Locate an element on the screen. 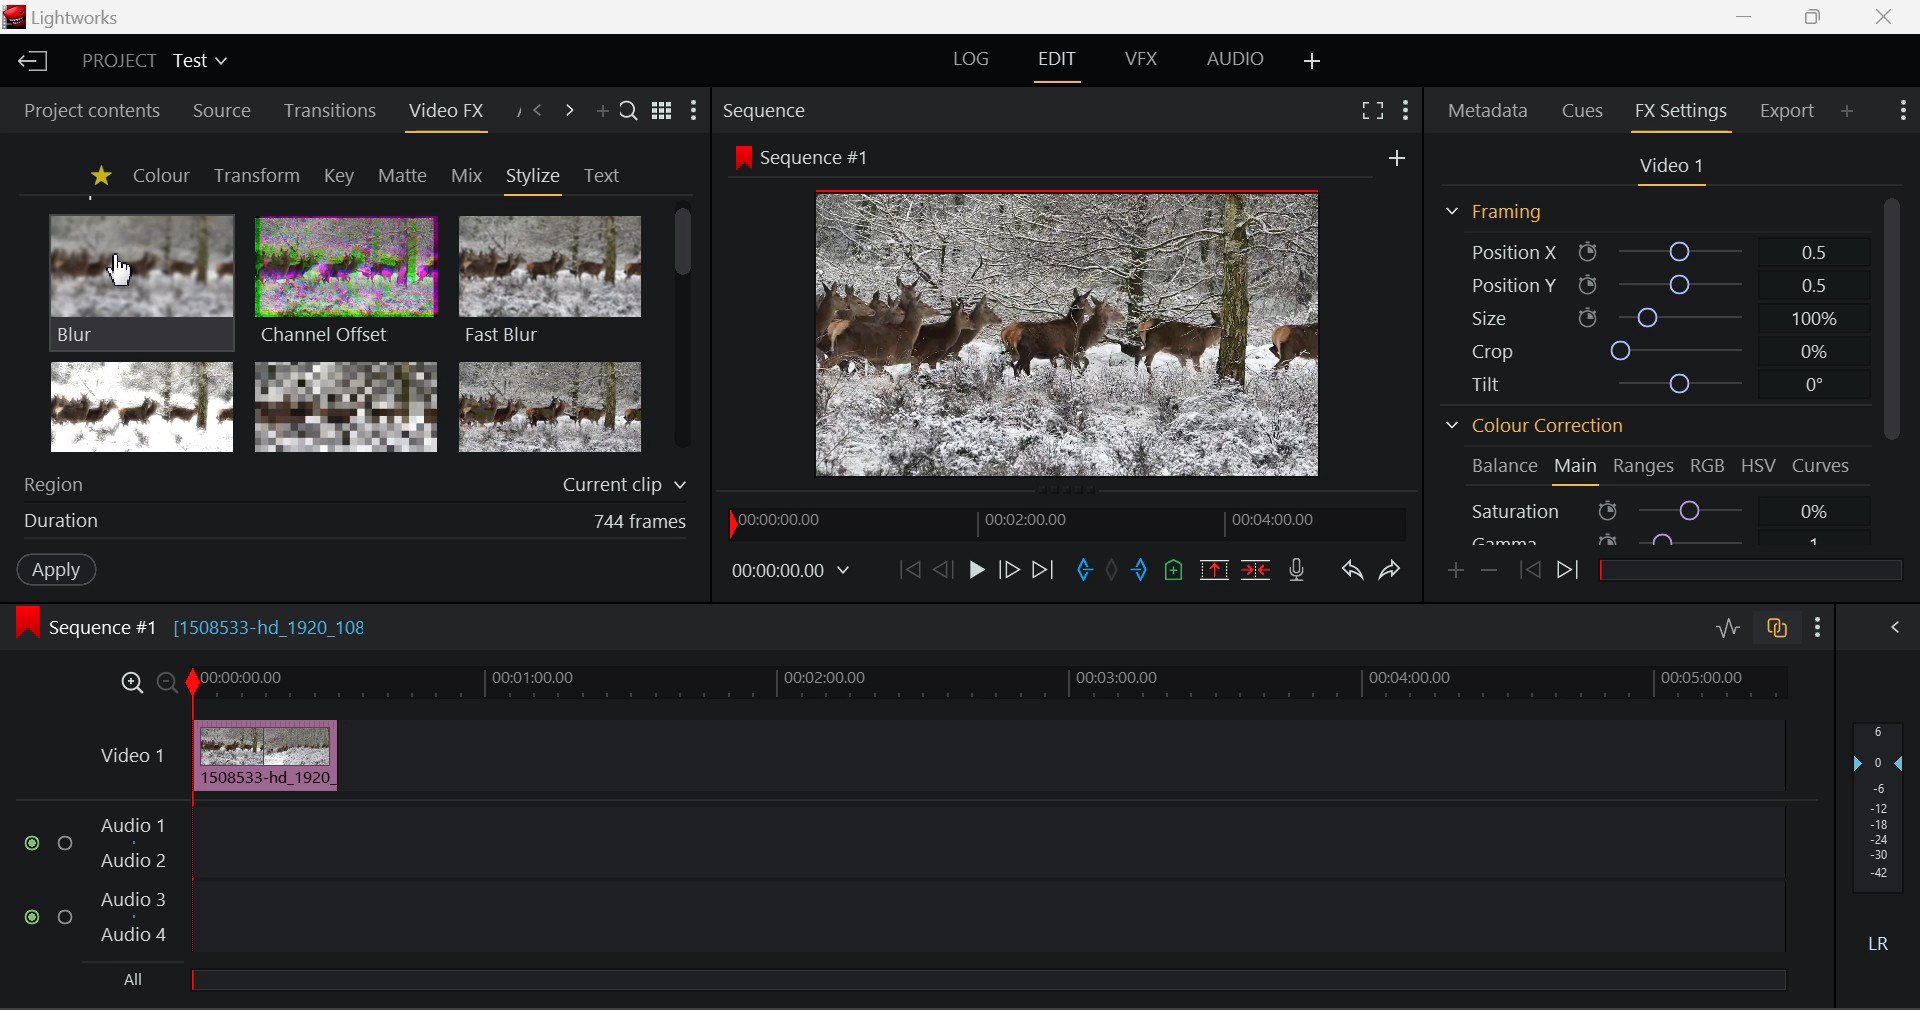  Show Settings is located at coordinates (1818, 624).